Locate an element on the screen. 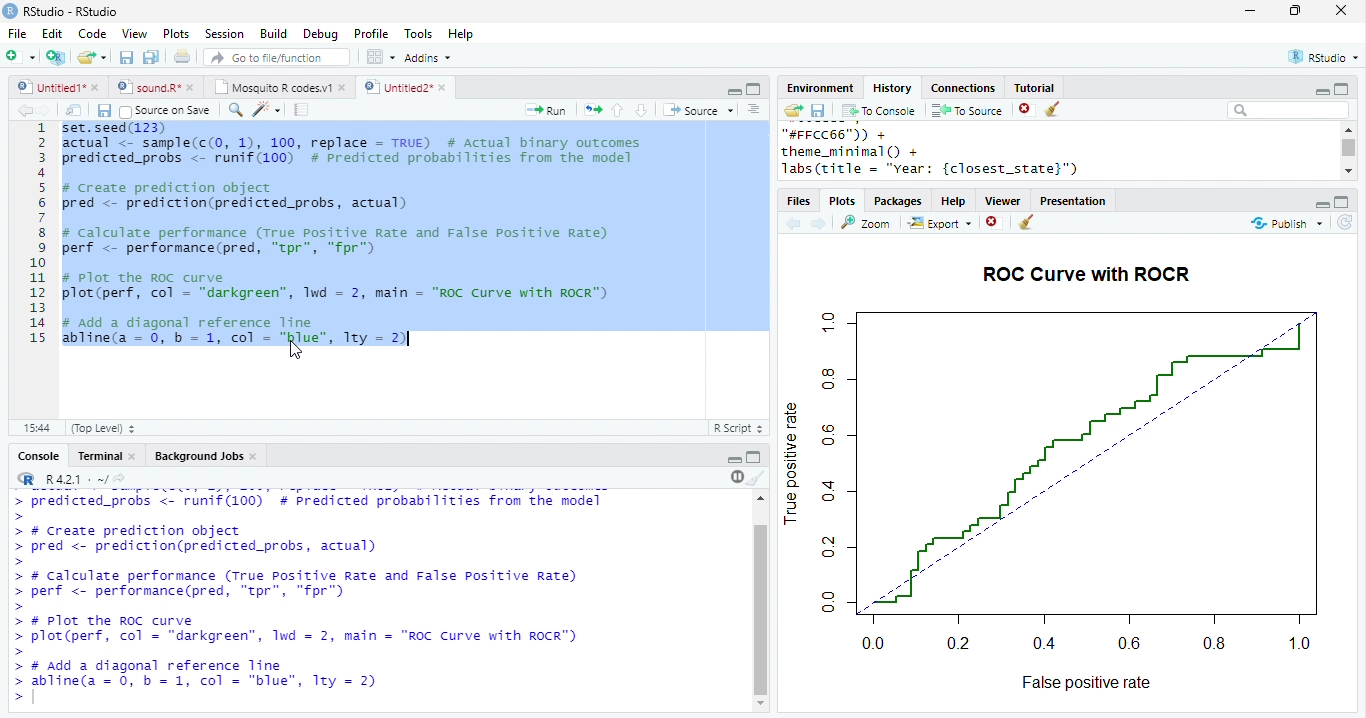 This screenshot has width=1366, height=718. # calculate performance (True Positive Rate and False Positive Rate)
perf <- performance(pred, “tpr", “fpr") is located at coordinates (336, 240).